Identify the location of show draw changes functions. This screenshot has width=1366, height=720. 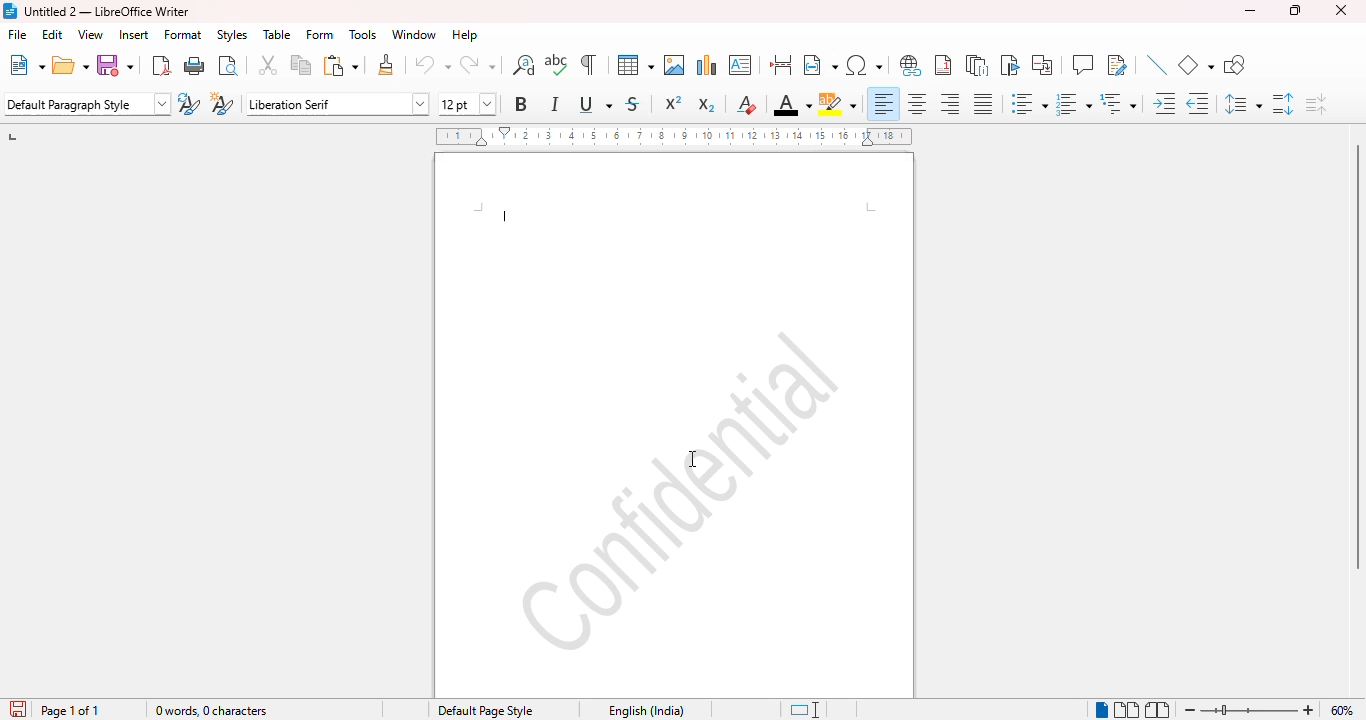
(1116, 64).